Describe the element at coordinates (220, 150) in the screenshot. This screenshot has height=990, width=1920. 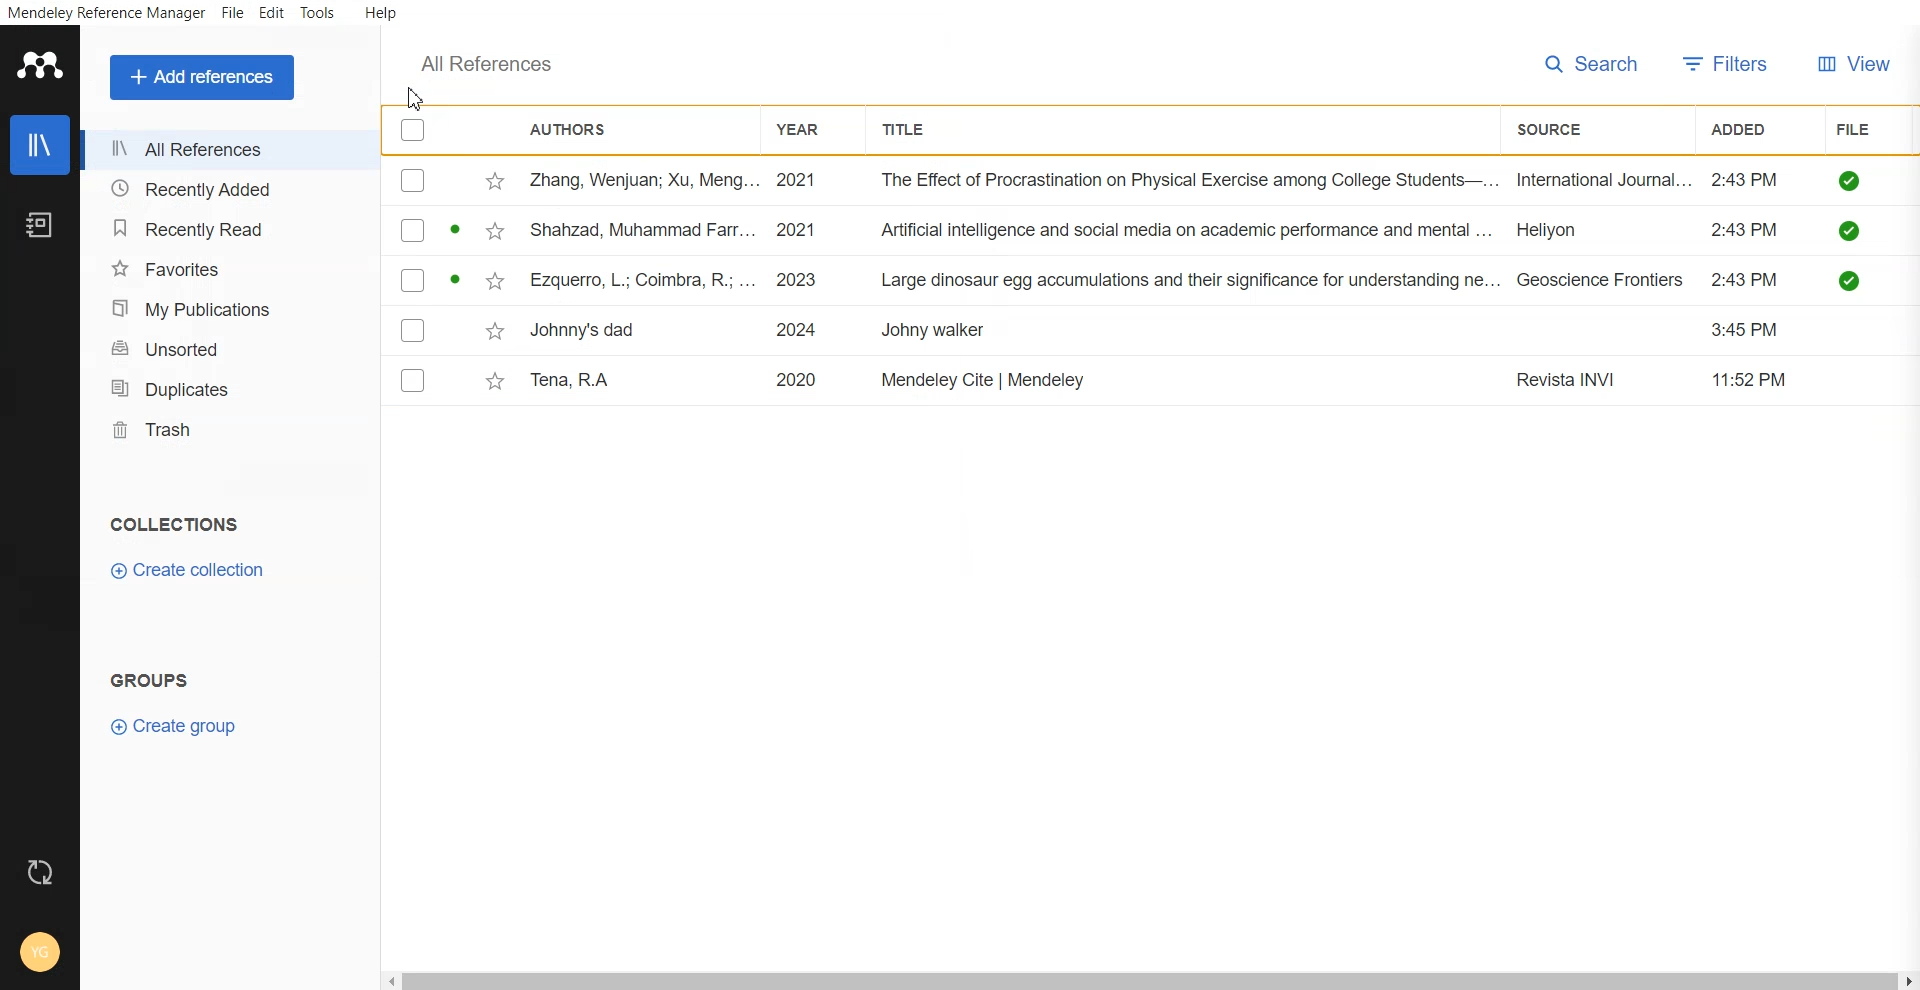
I see `All References` at that location.